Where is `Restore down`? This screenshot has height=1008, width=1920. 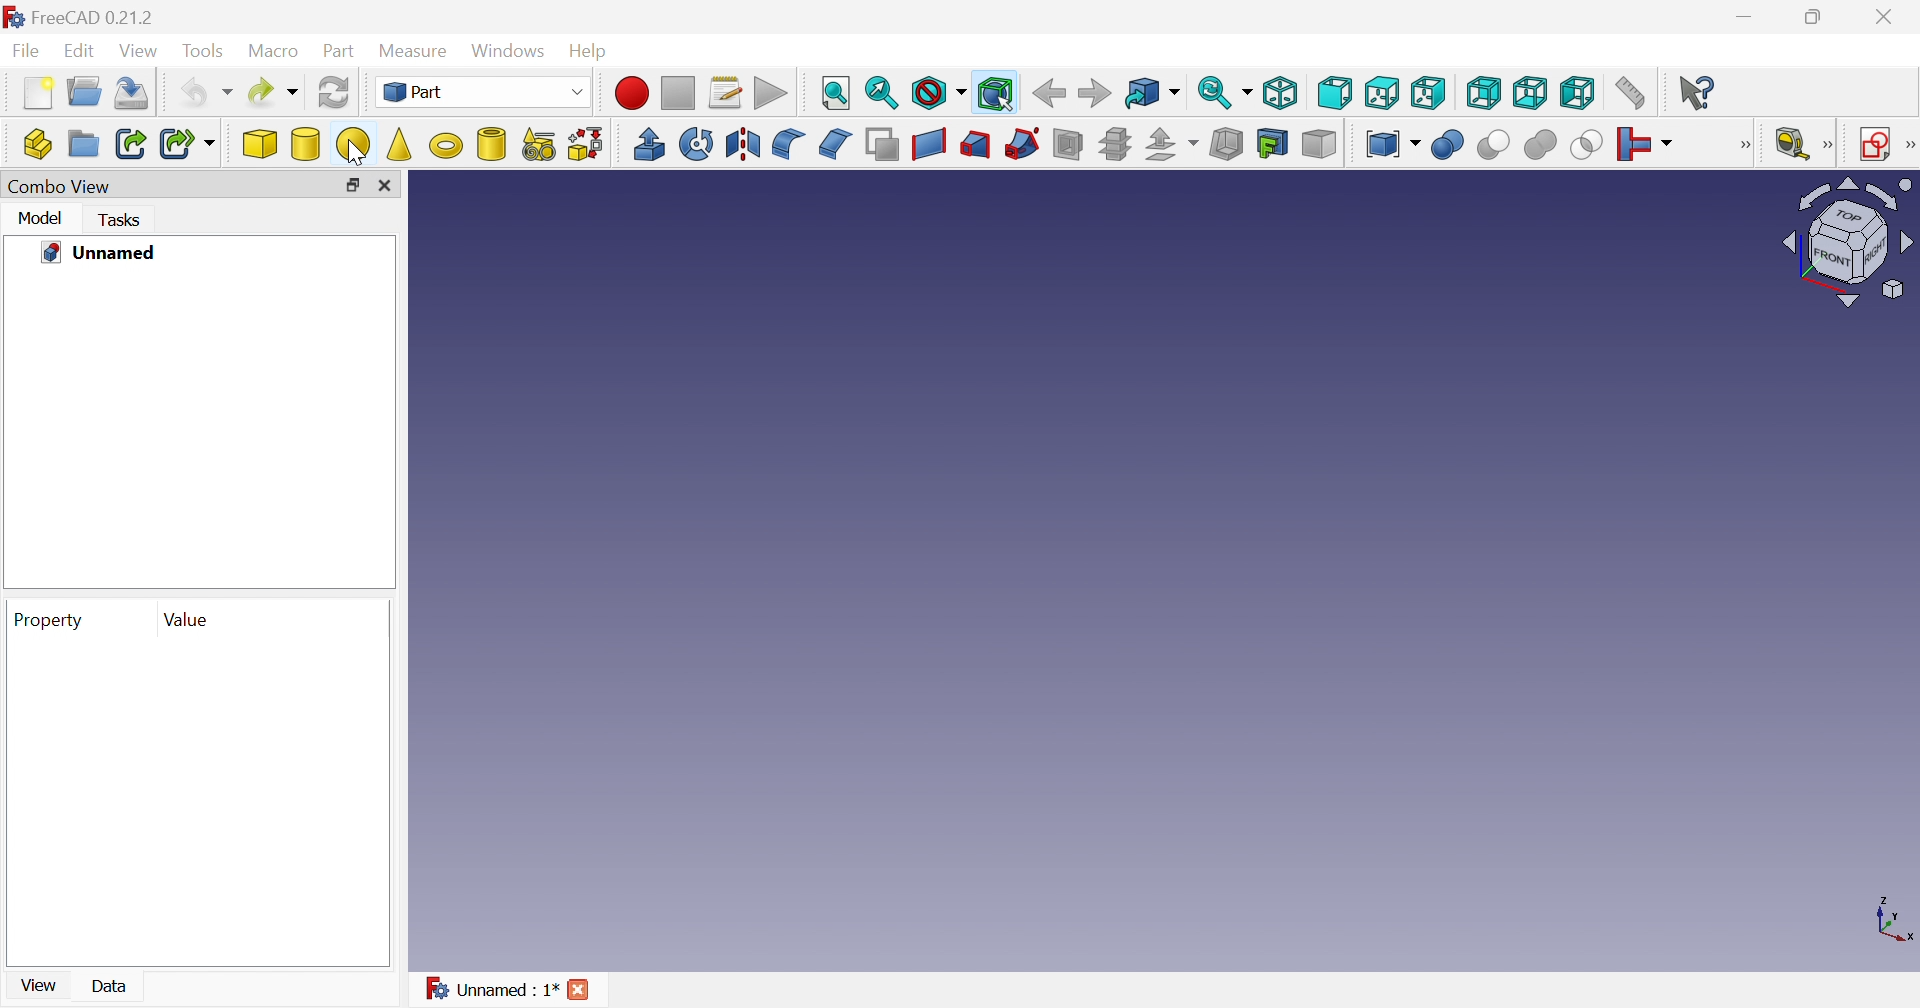 Restore down is located at coordinates (1819, 16).